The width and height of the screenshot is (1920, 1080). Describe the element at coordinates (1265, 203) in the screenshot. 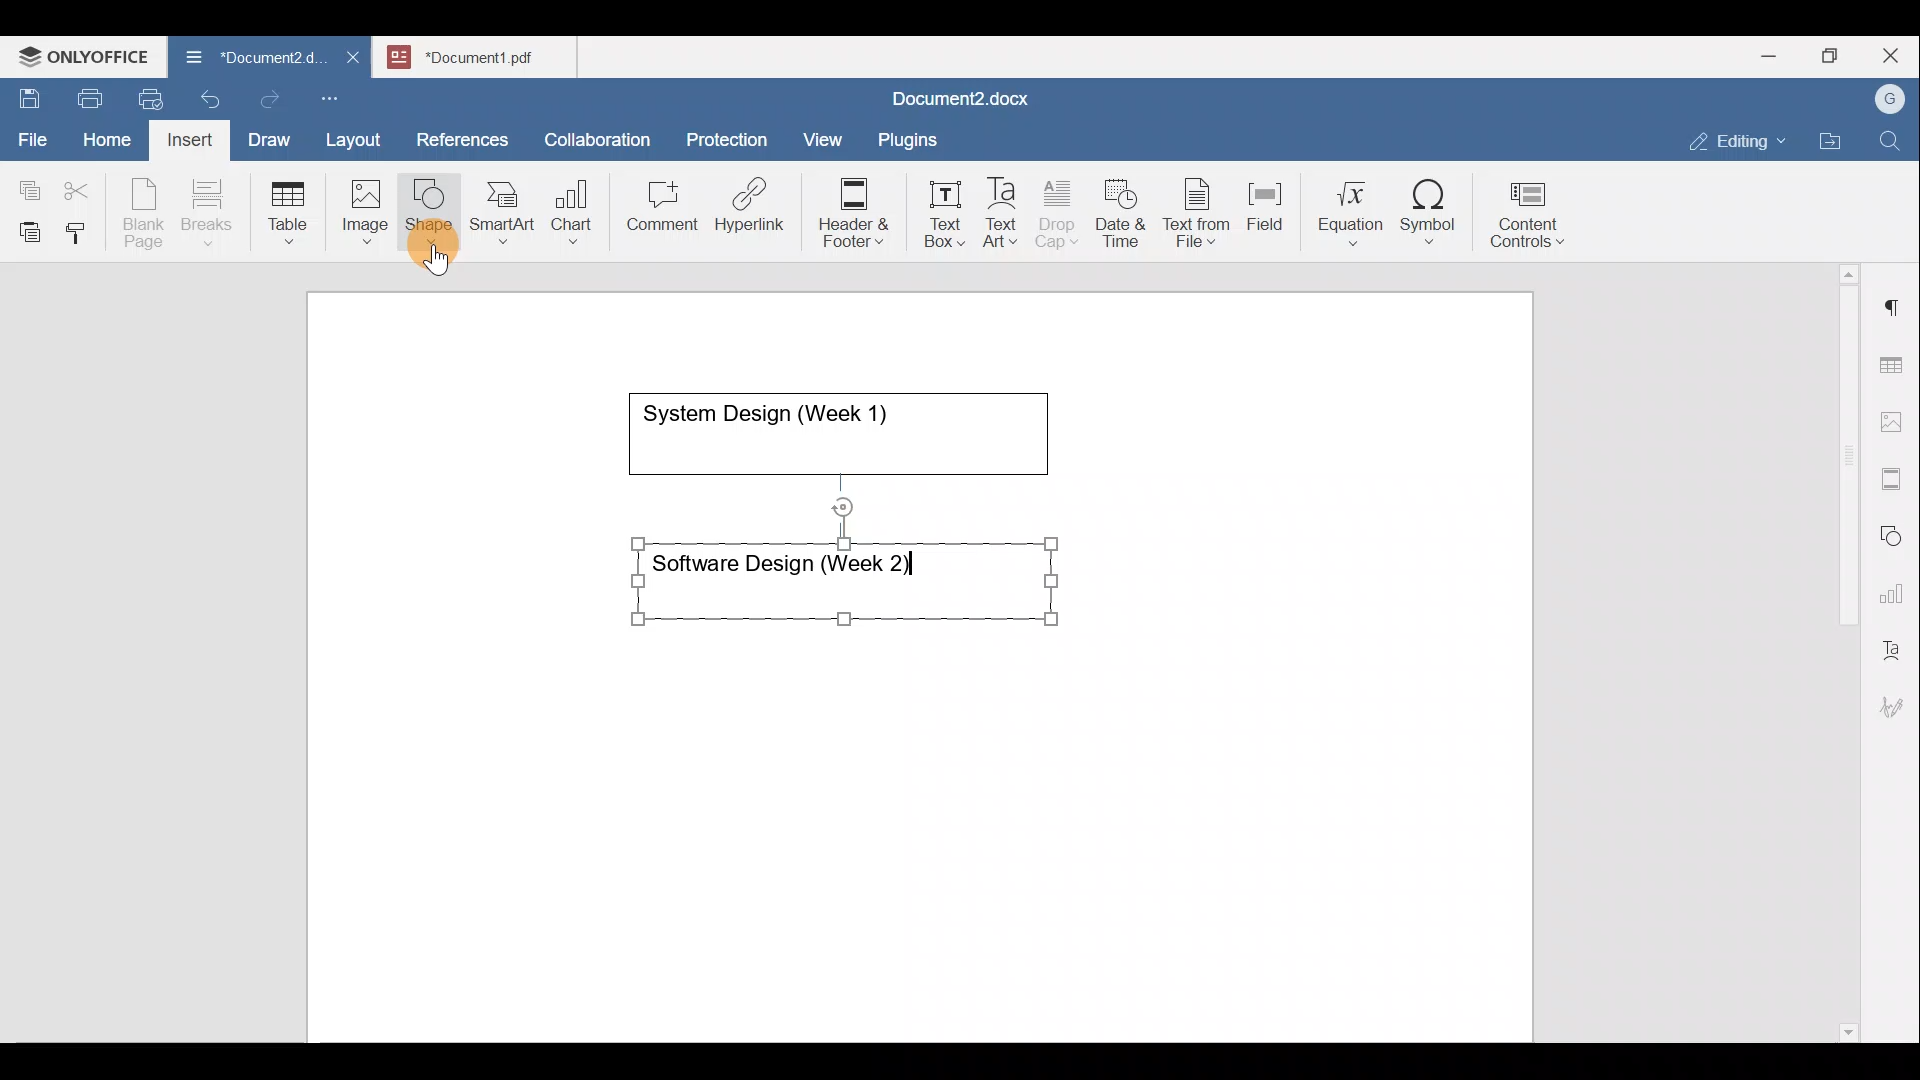

I see `Field` at that location.